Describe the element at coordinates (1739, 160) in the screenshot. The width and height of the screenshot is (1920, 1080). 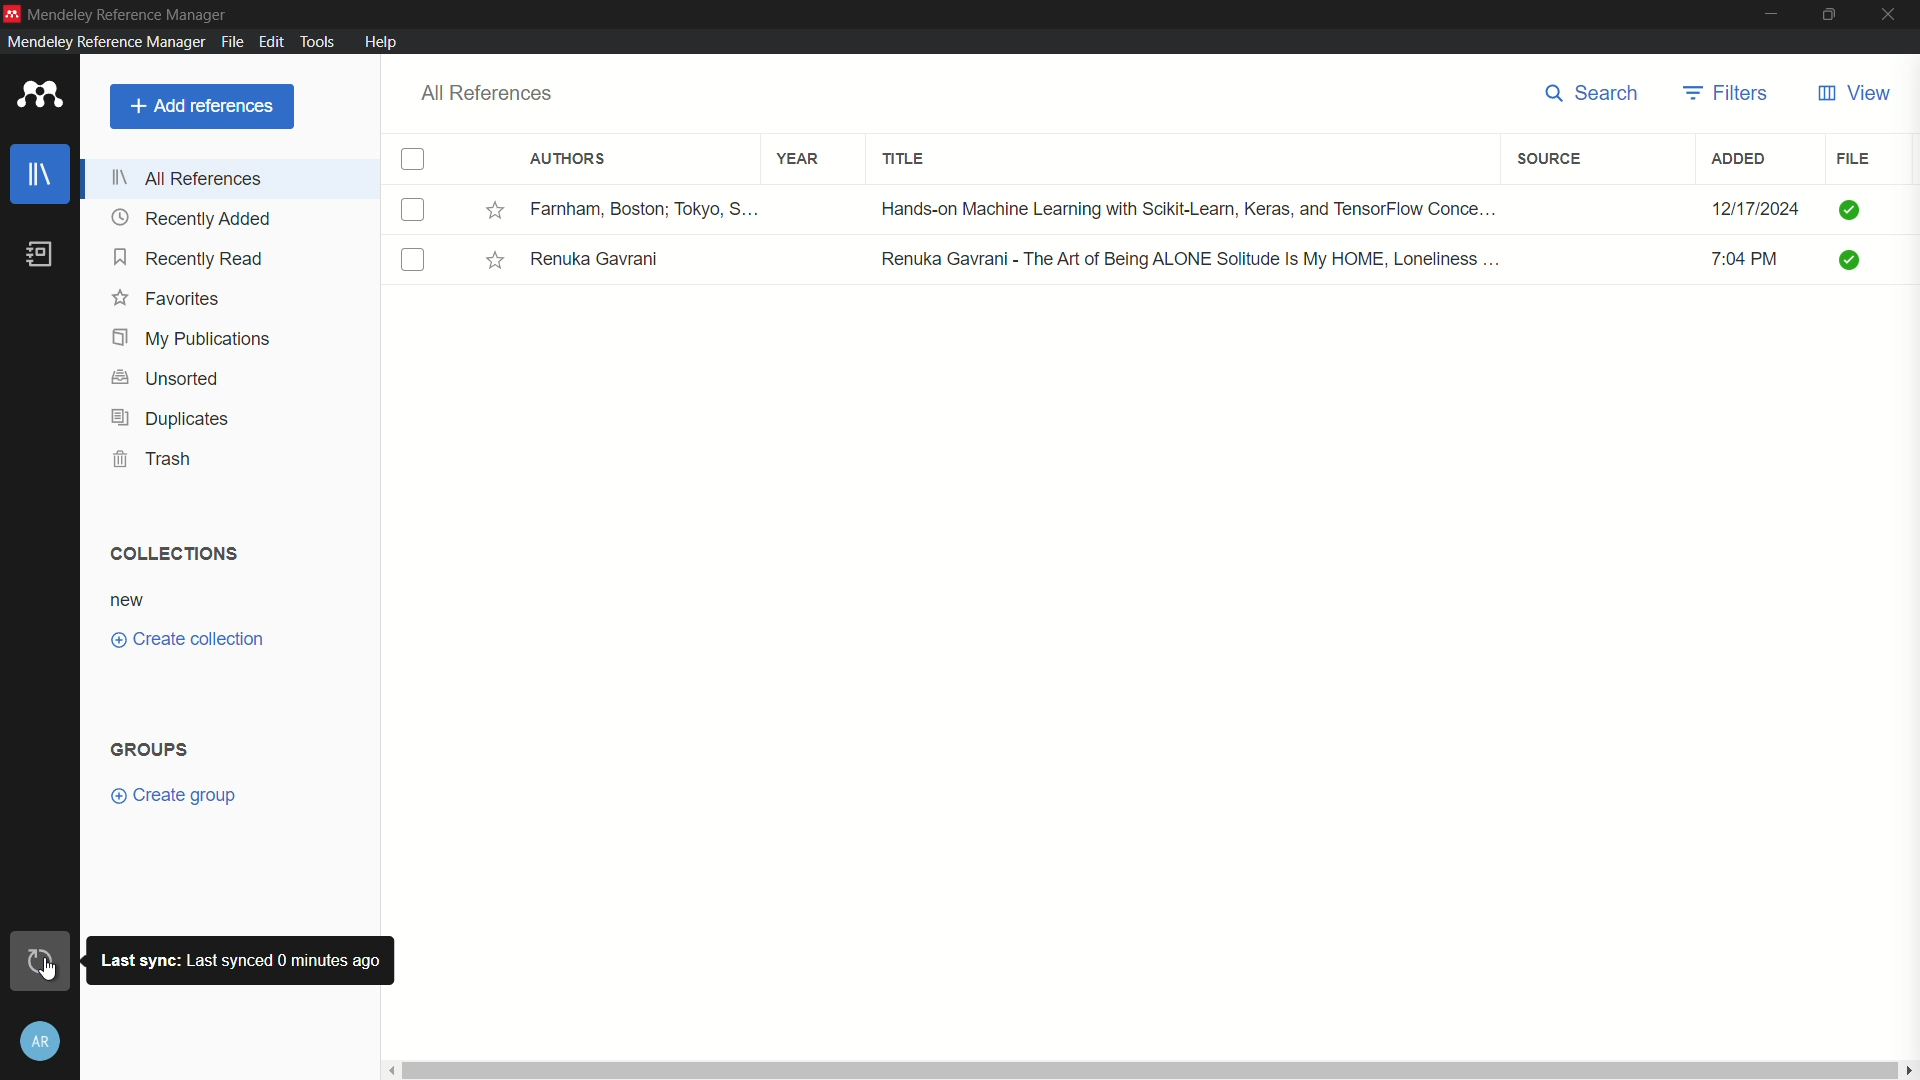
I see `added` at that location.